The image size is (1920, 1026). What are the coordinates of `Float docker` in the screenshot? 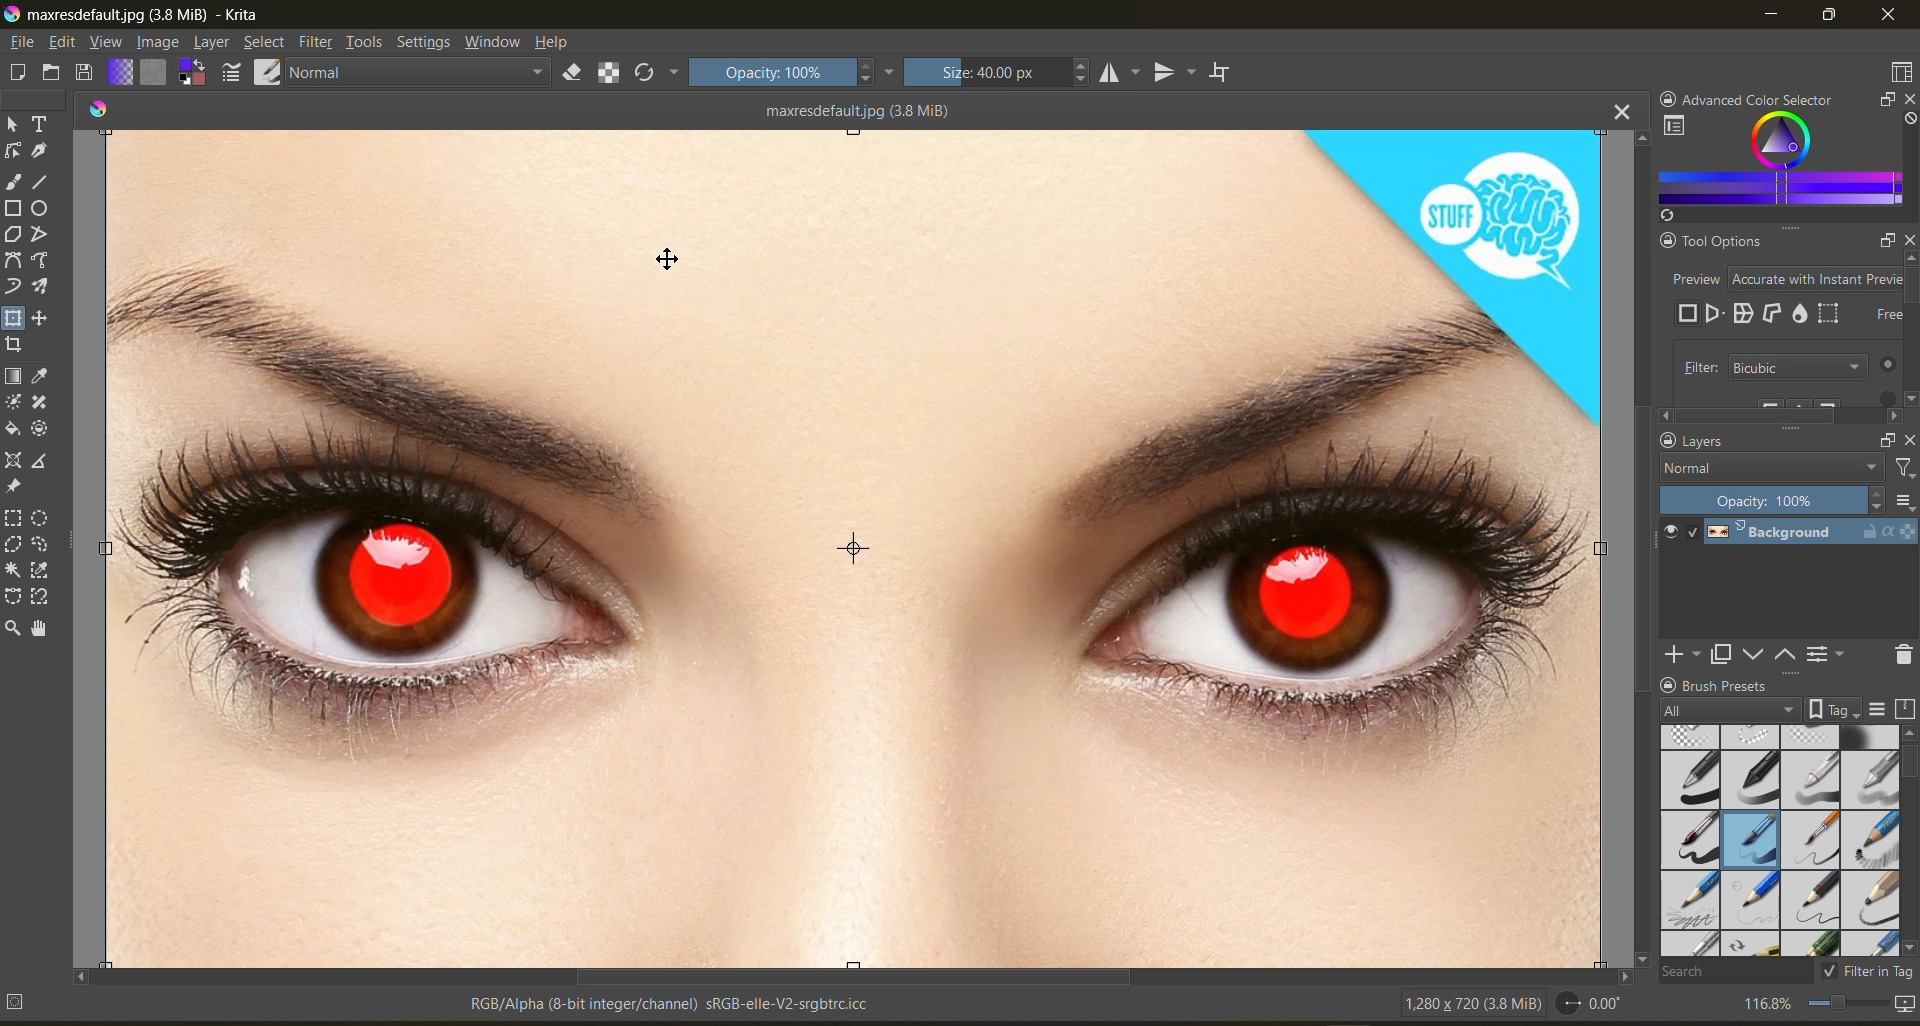 It's located at (1876, 240).